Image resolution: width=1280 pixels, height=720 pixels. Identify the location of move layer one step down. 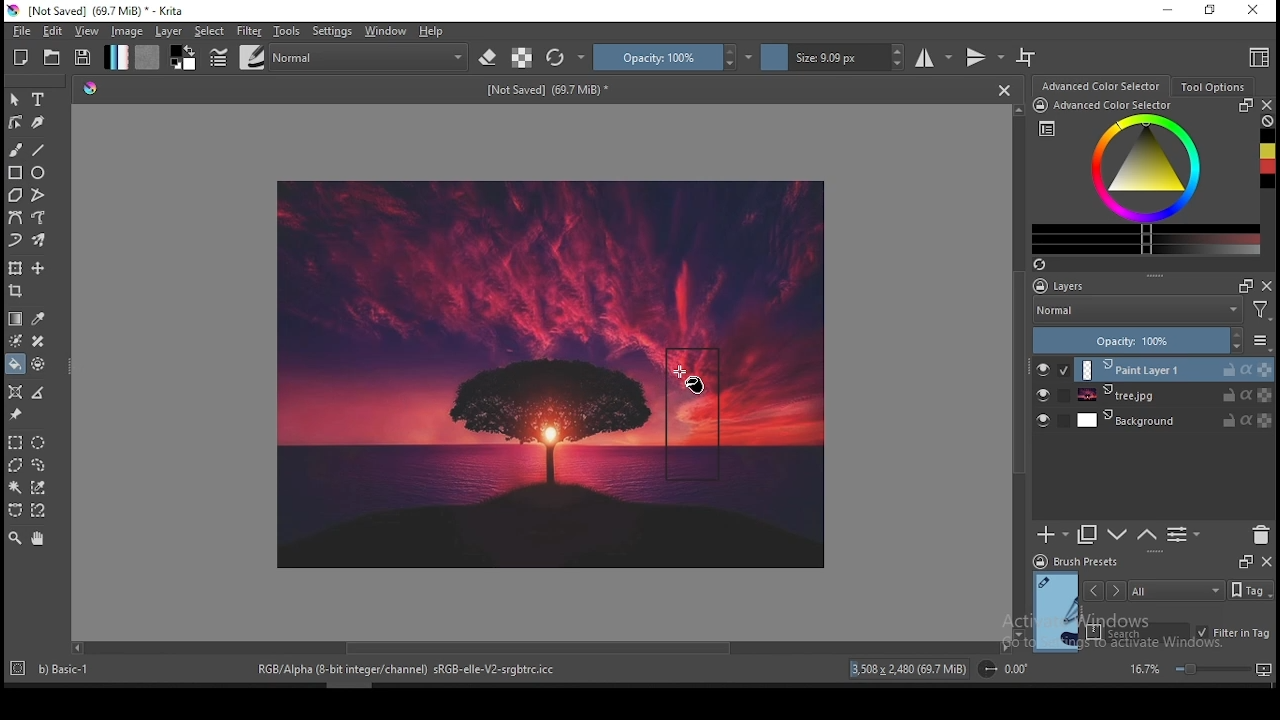
(1116, 535).